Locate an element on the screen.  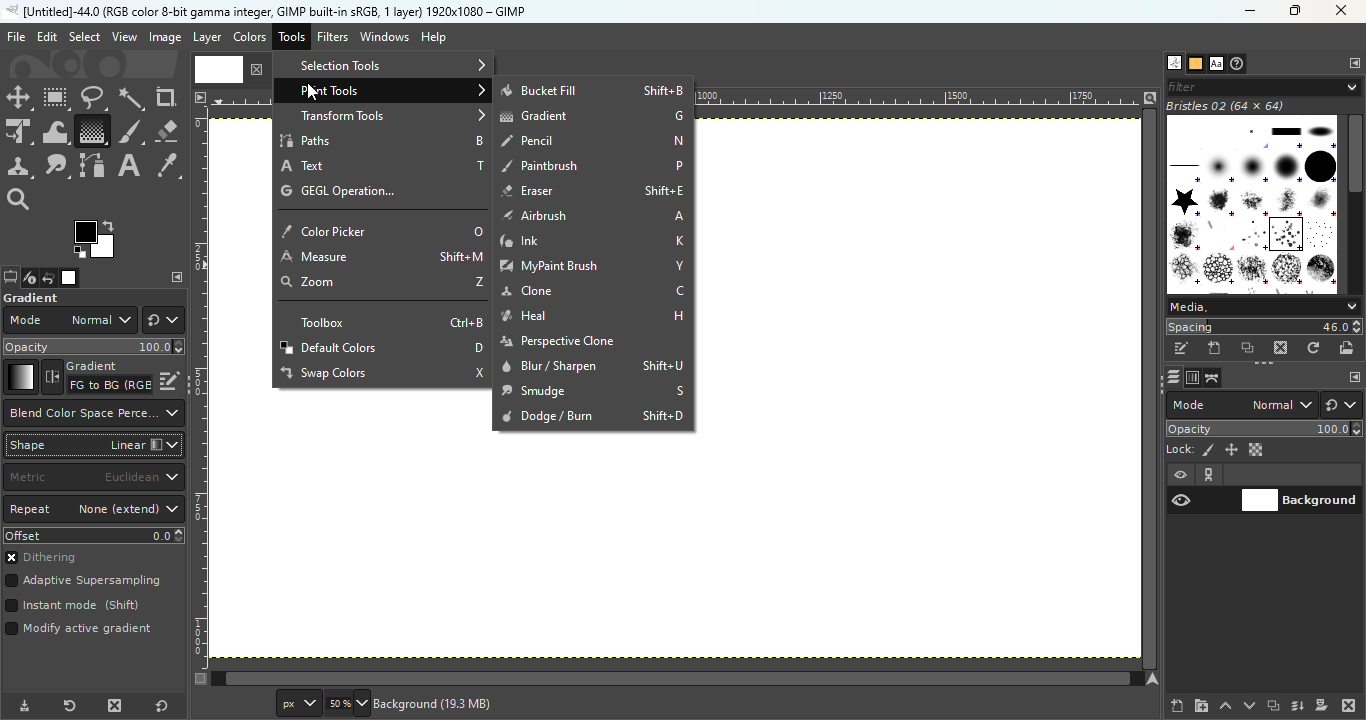
Smudge is located at coordinates (590, 391).